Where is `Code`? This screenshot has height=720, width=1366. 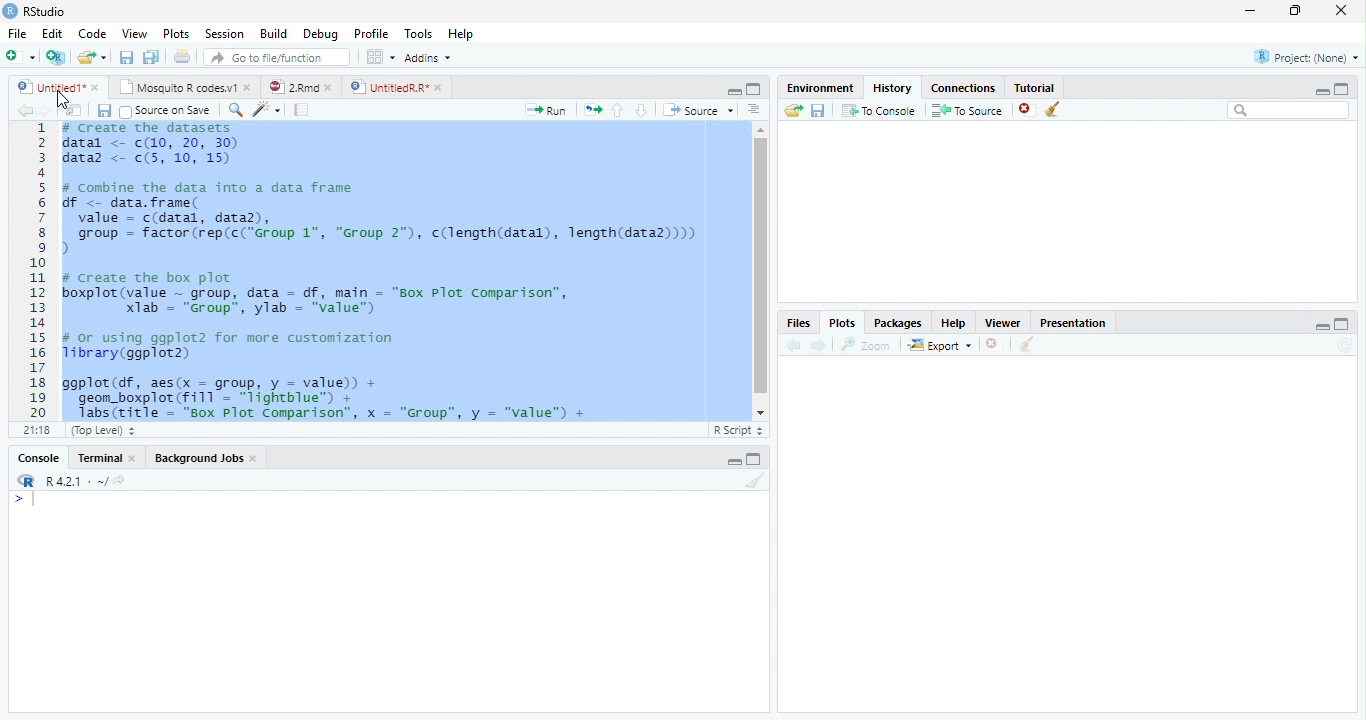 Code is located at coordinates (91, 34).